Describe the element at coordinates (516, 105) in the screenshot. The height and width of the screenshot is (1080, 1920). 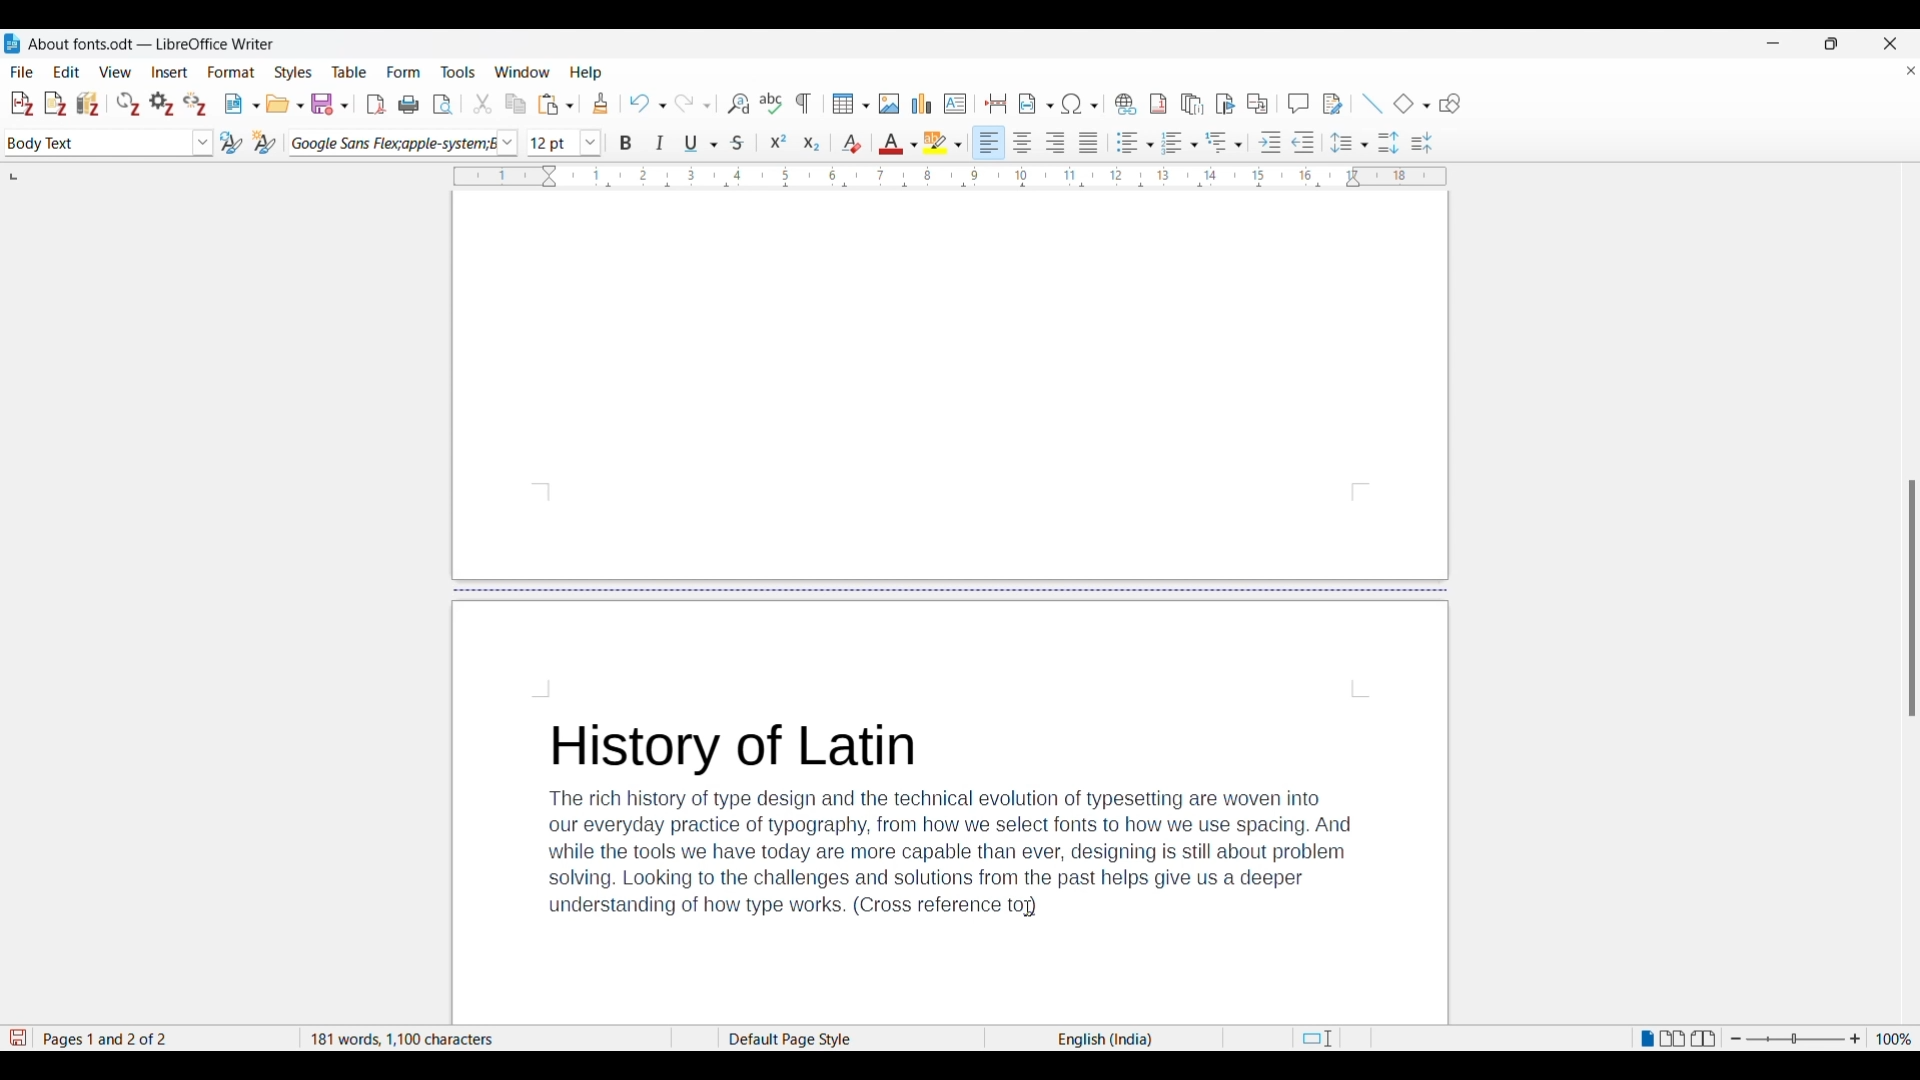
I see `Copy` at that location.